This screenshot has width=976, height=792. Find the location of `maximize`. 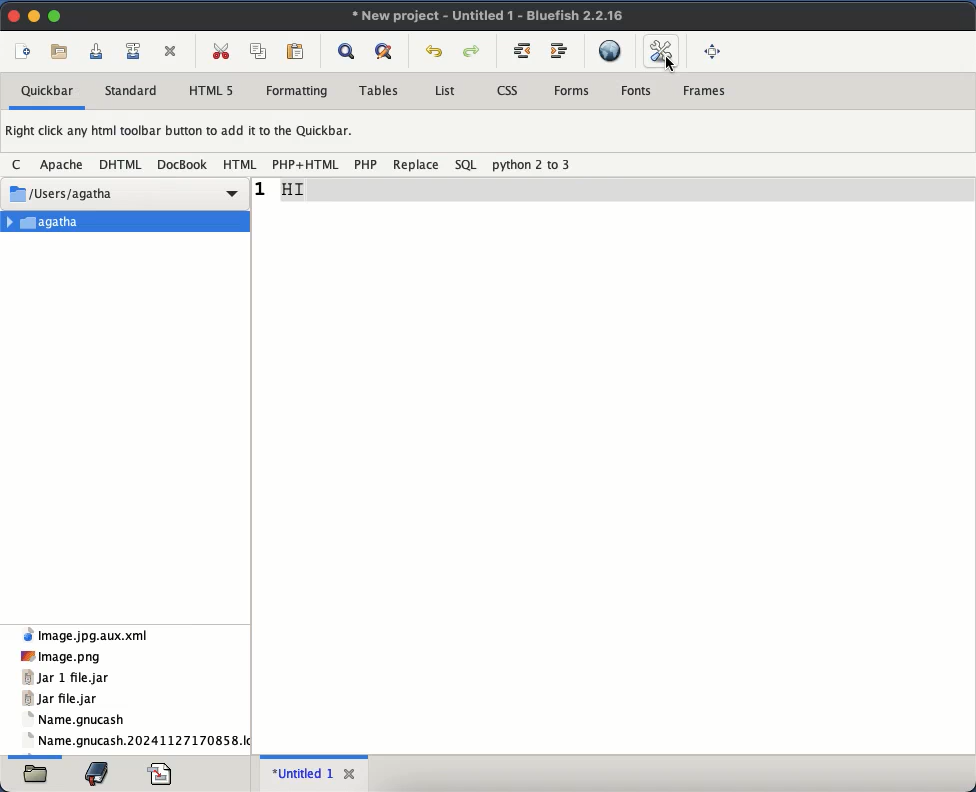

maximize is located at coordinates (55, 17).